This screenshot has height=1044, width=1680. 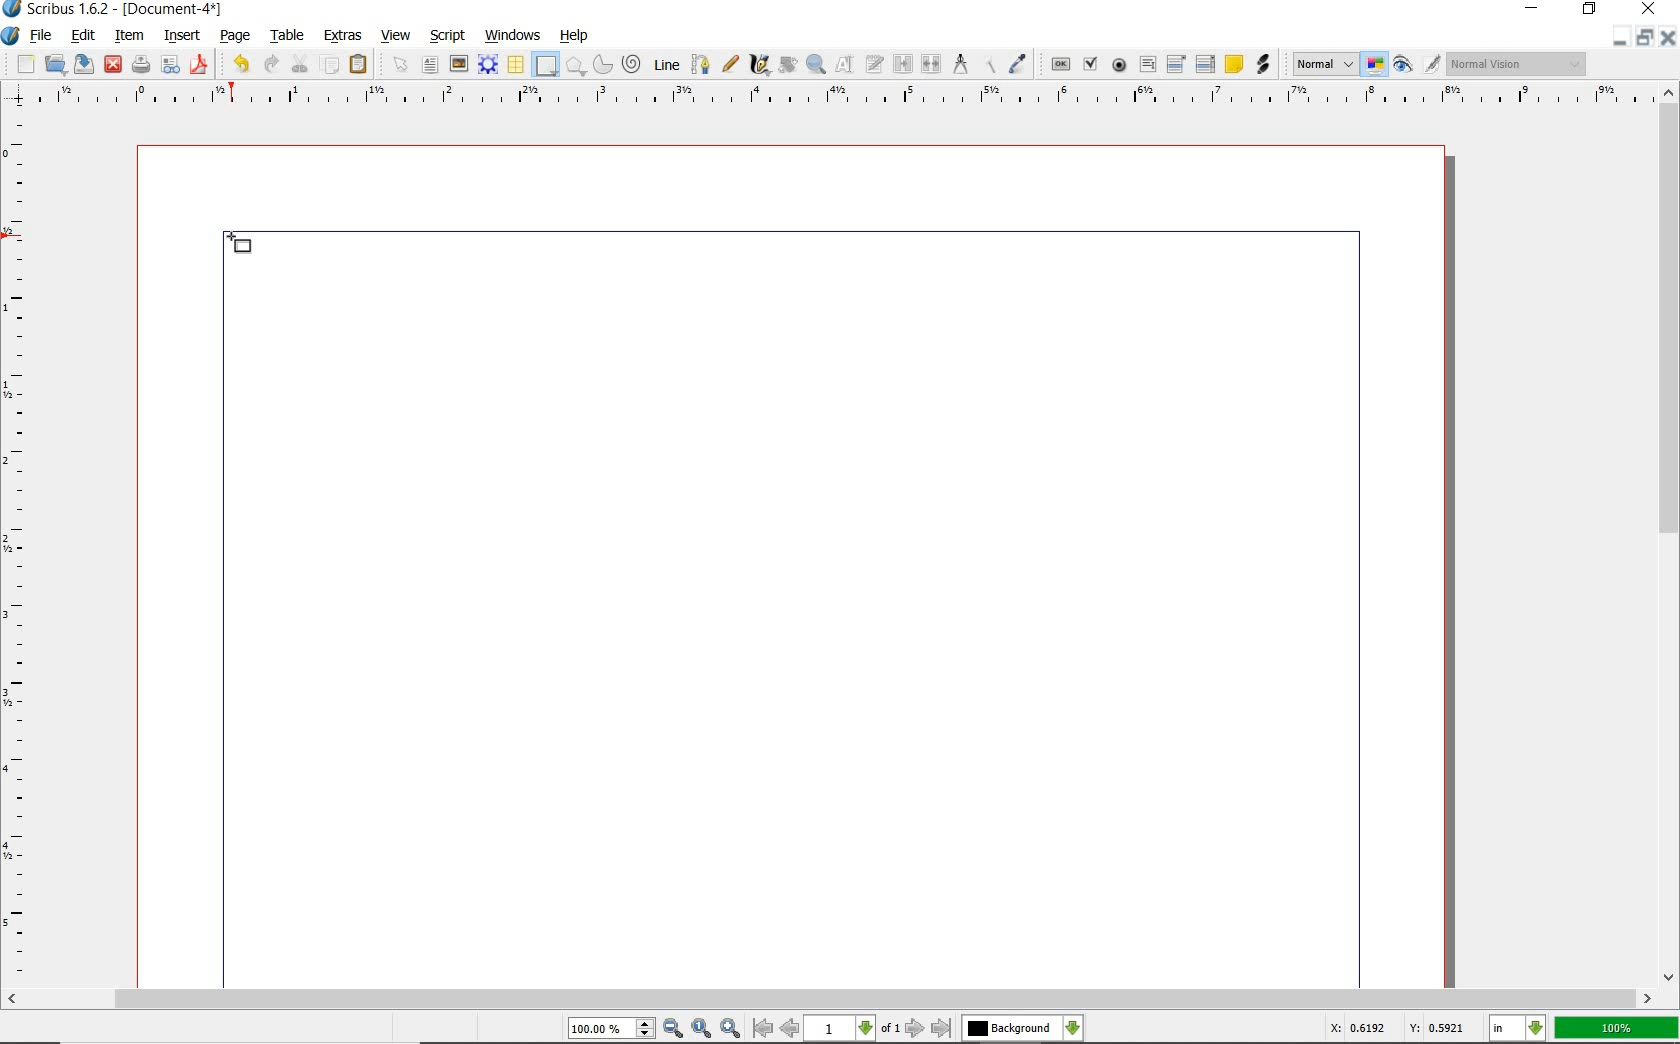 What do you see at coordinates (900, 63) in the screenshot?
I see `link text frames` at bounding box center [900, 63].